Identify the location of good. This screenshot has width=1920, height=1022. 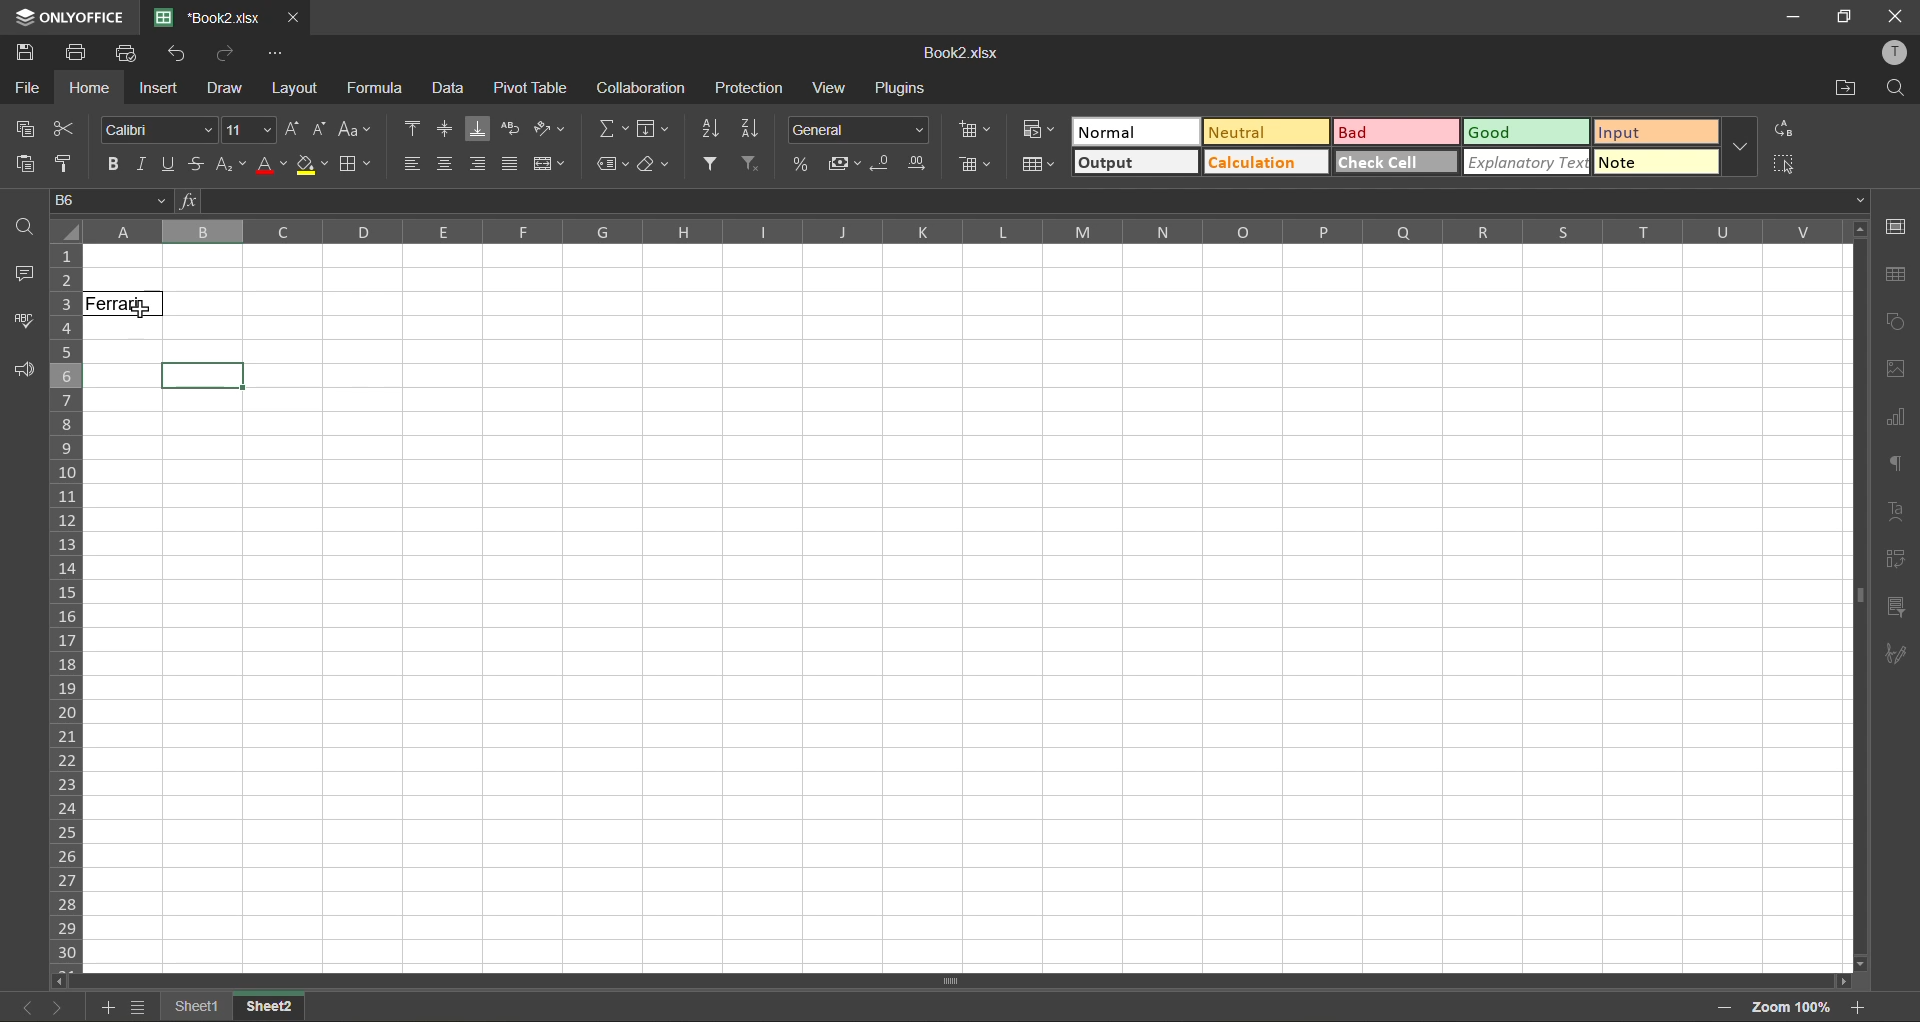
(1527, 133).